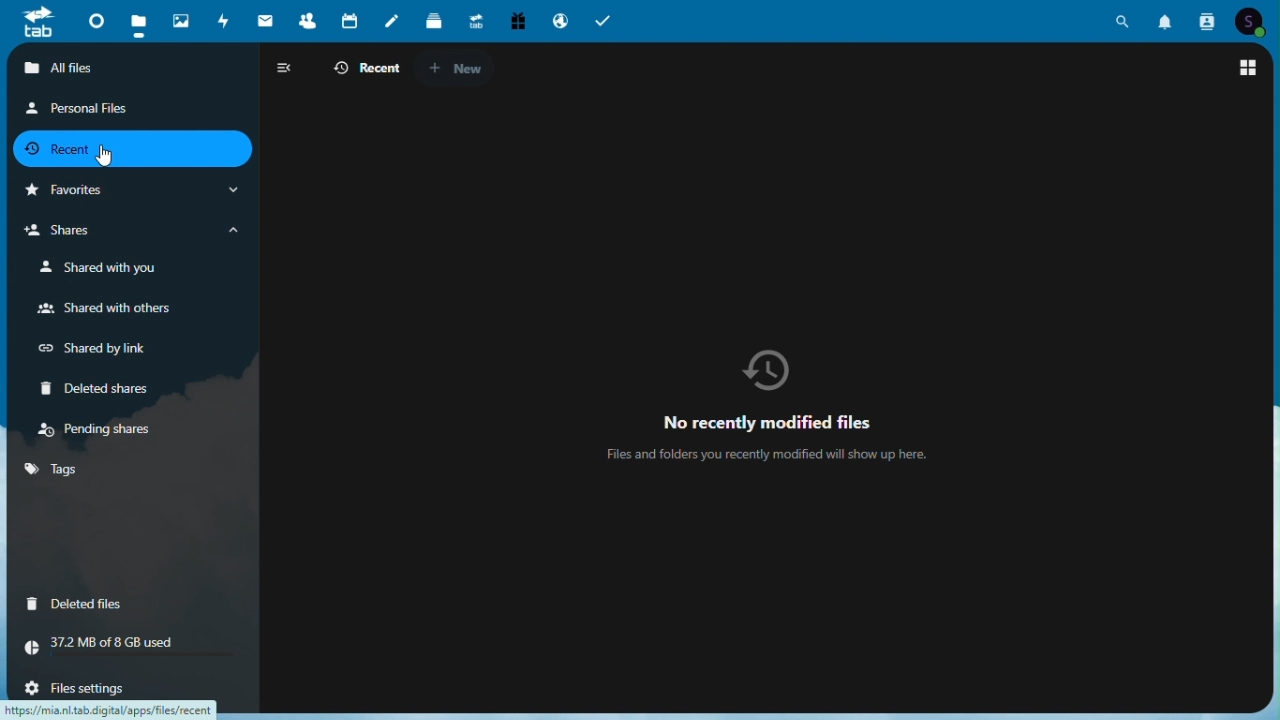 The width and height of the screenshot is (1280, 720). I want to click on Contacts, so click(1208, 19).